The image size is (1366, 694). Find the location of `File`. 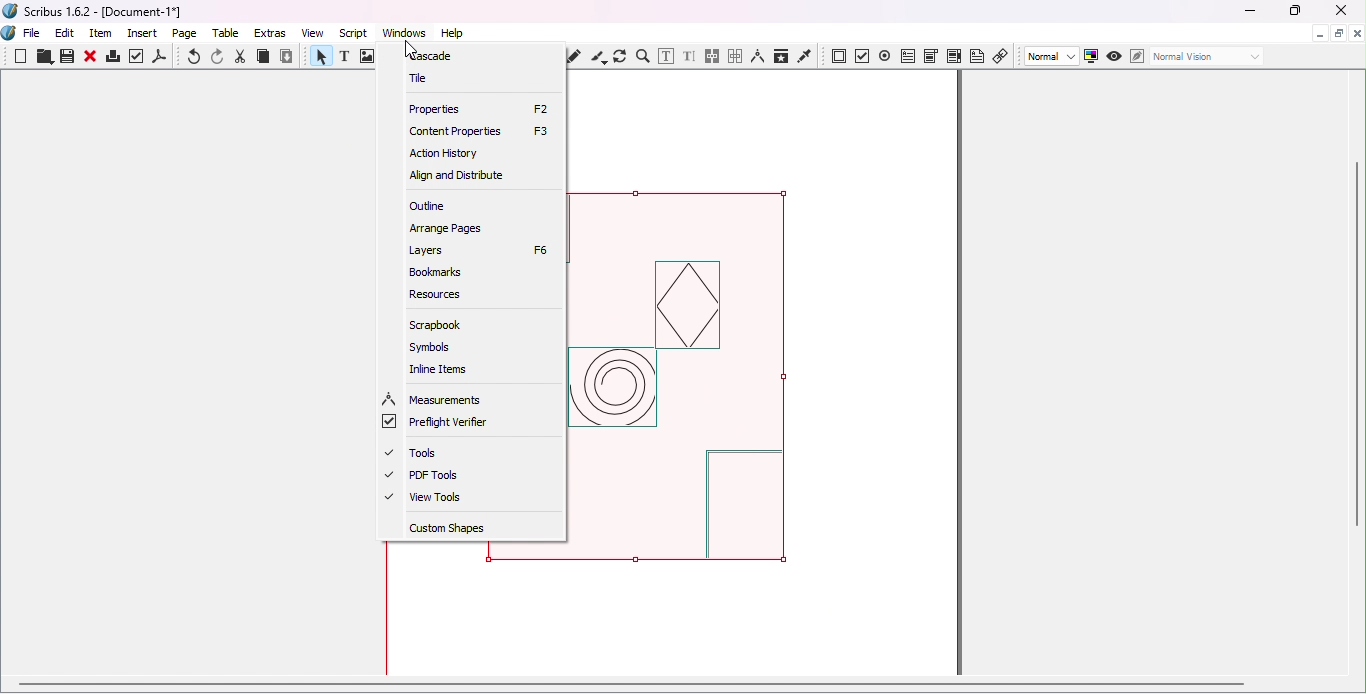

File is located at coordinates (32, 34).